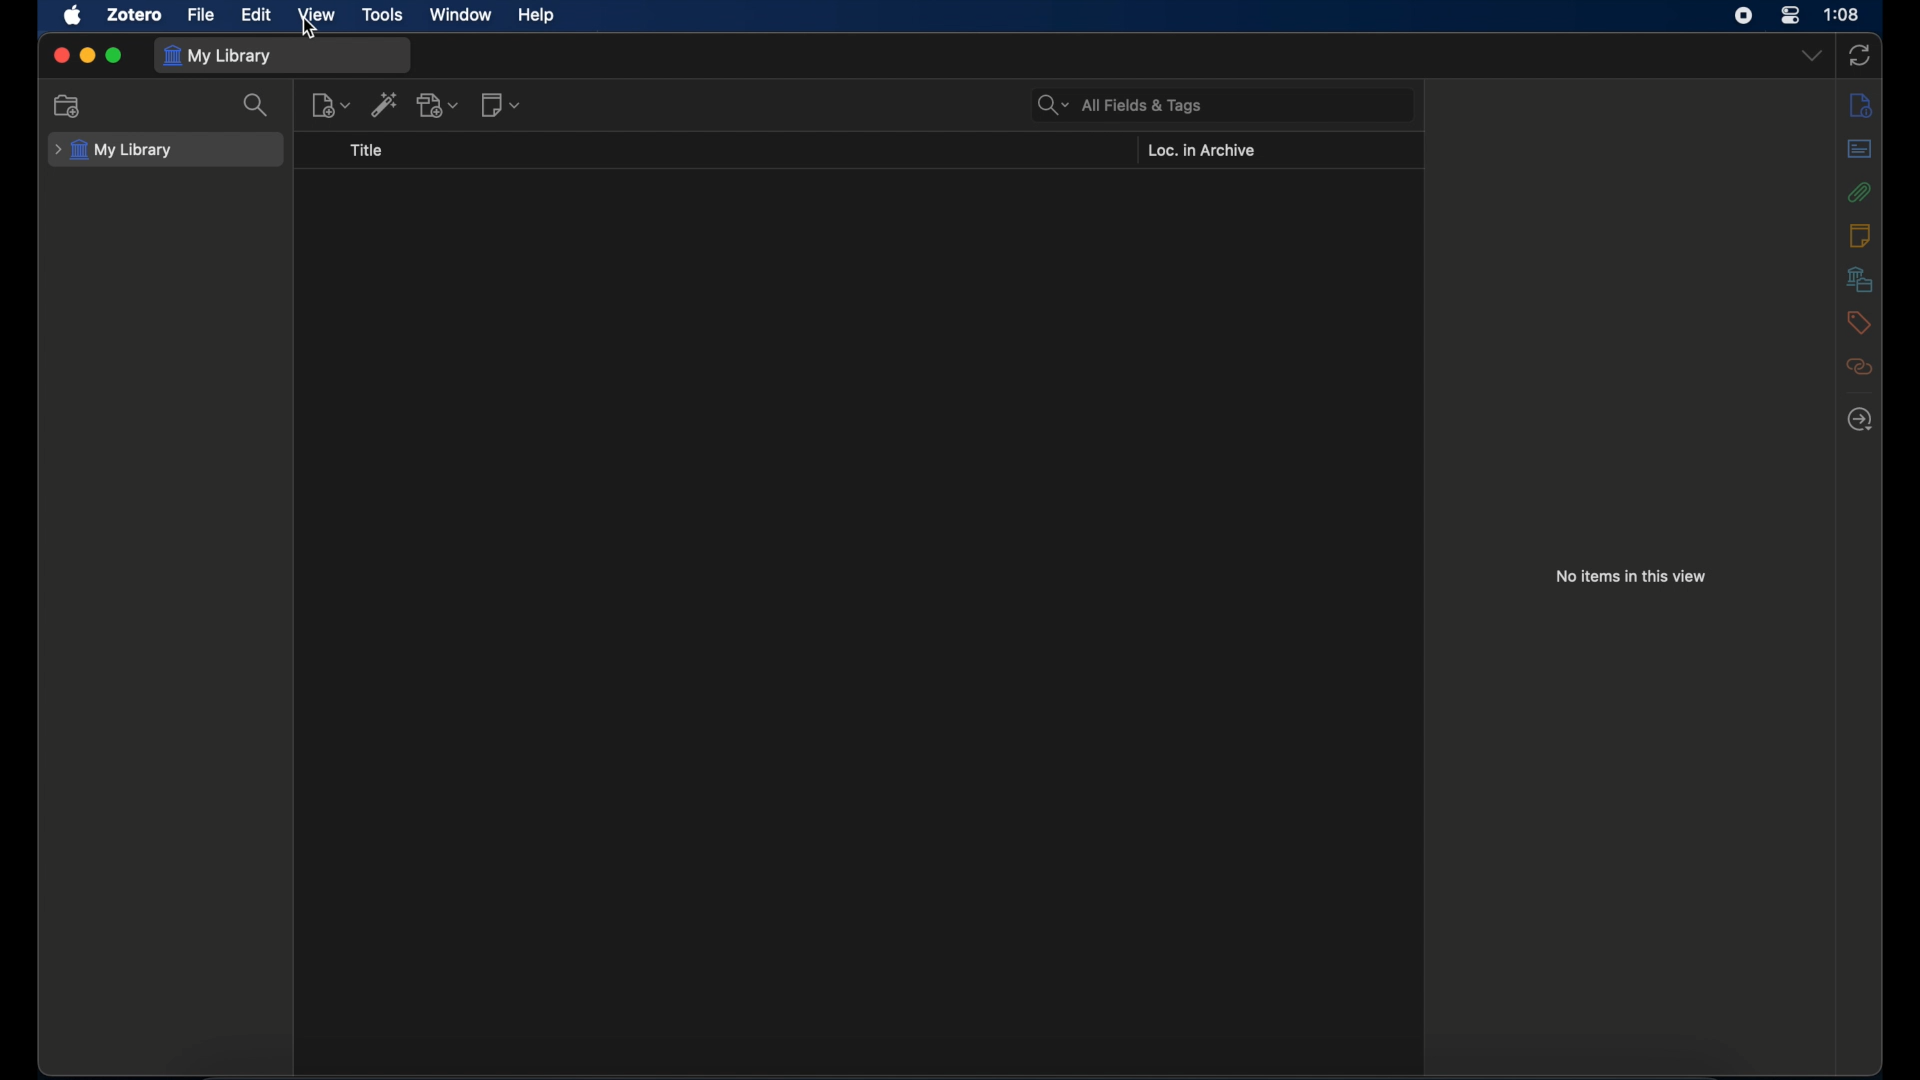 The image size is (1920, 1080). What do you see at coordinates (1120, 104) in the screenshot?
I see `search bar` at bounding box center [1120, 104].